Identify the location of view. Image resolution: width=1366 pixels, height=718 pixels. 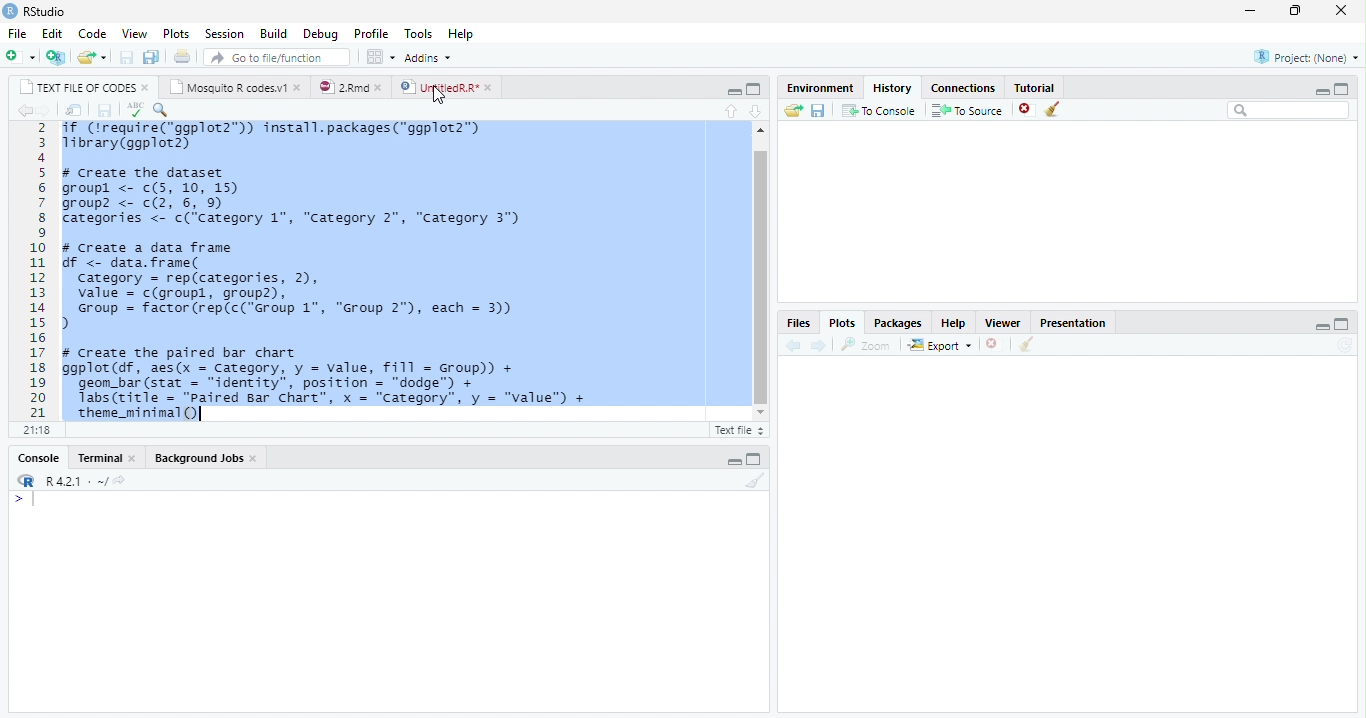
(131, 32).